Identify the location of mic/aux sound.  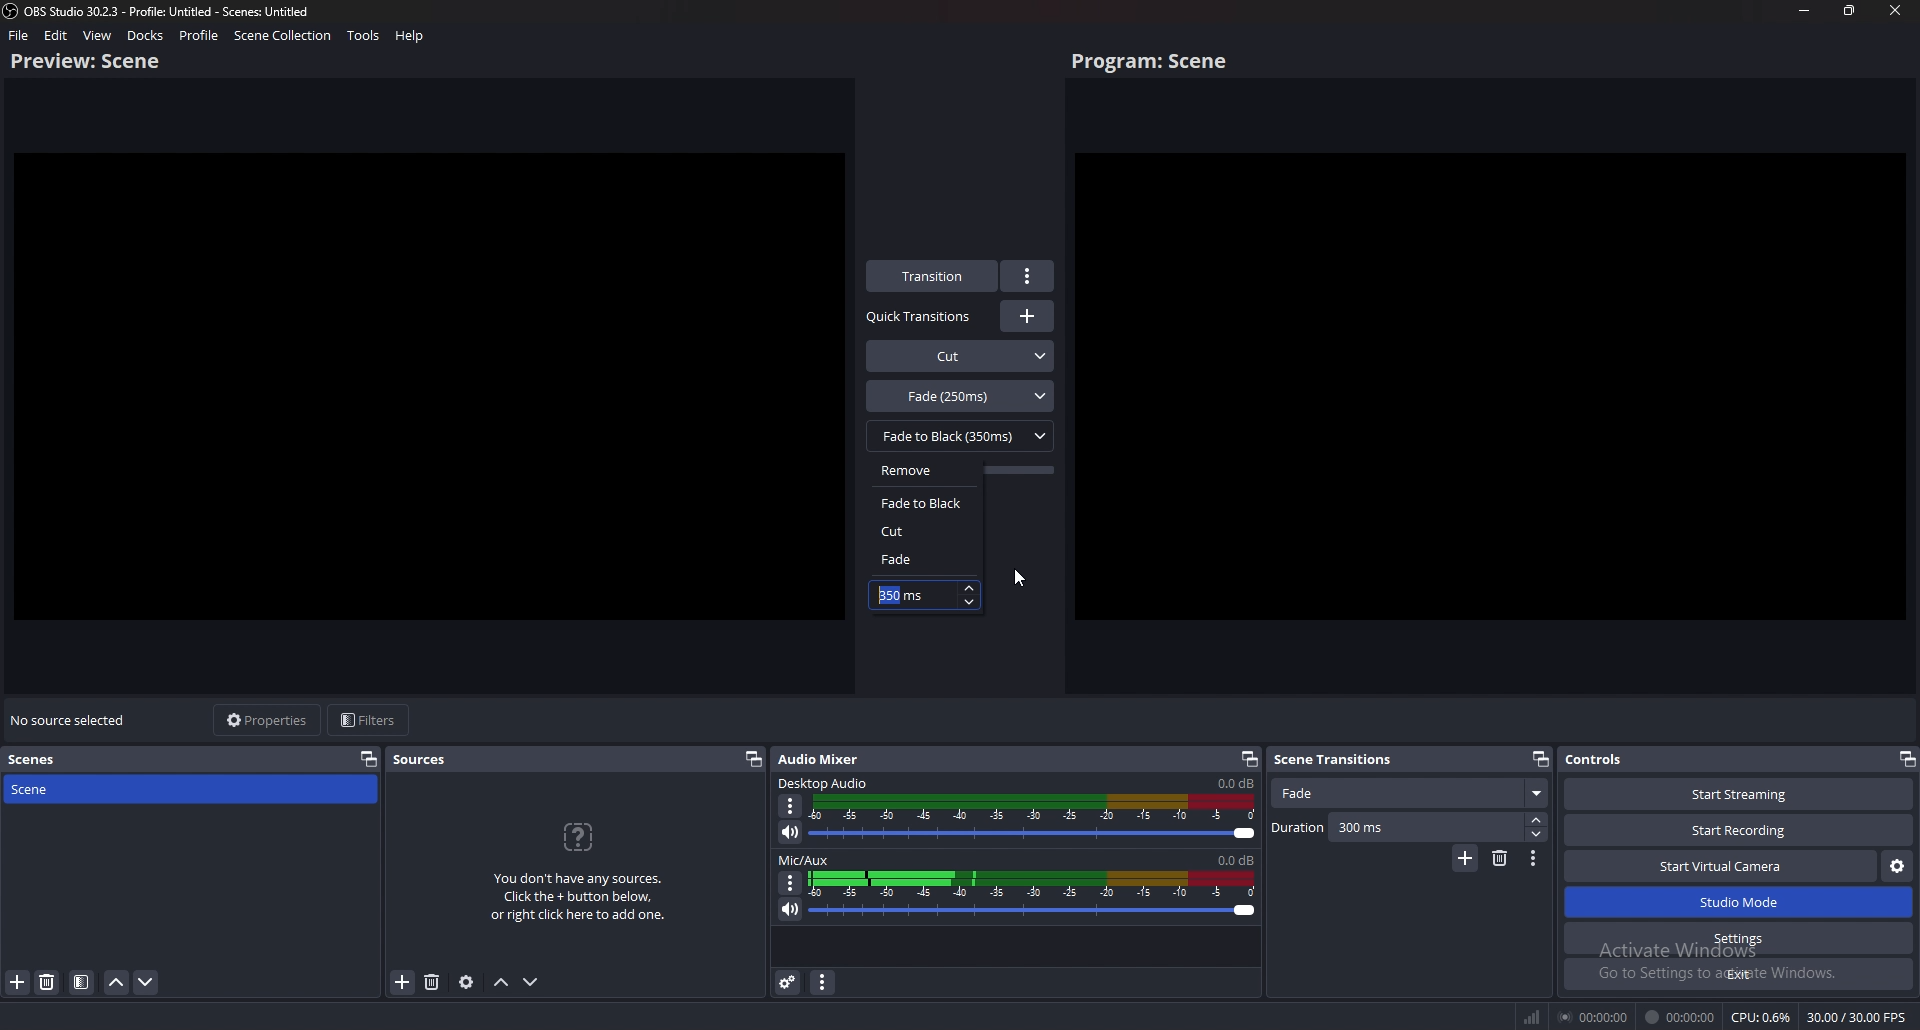
(1234, 859).